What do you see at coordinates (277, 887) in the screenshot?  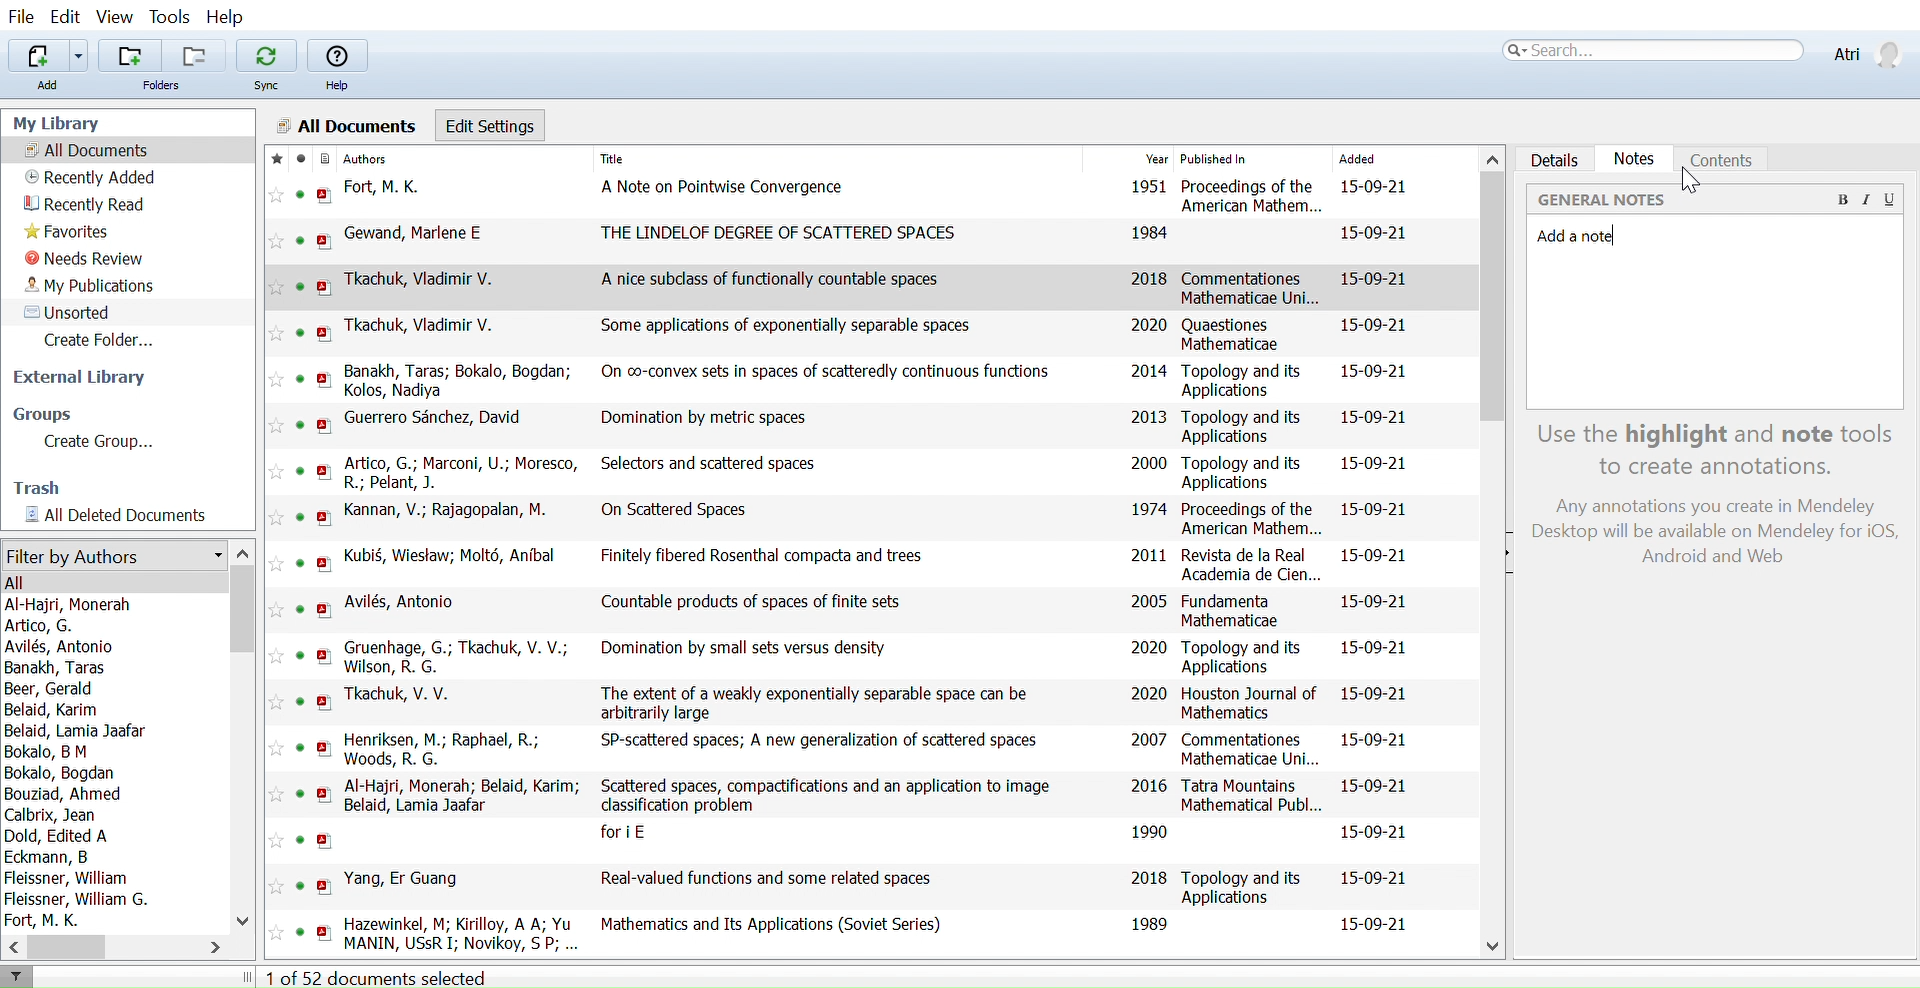 I see `Add this reference to favorites` at bounding box center [277, 887].